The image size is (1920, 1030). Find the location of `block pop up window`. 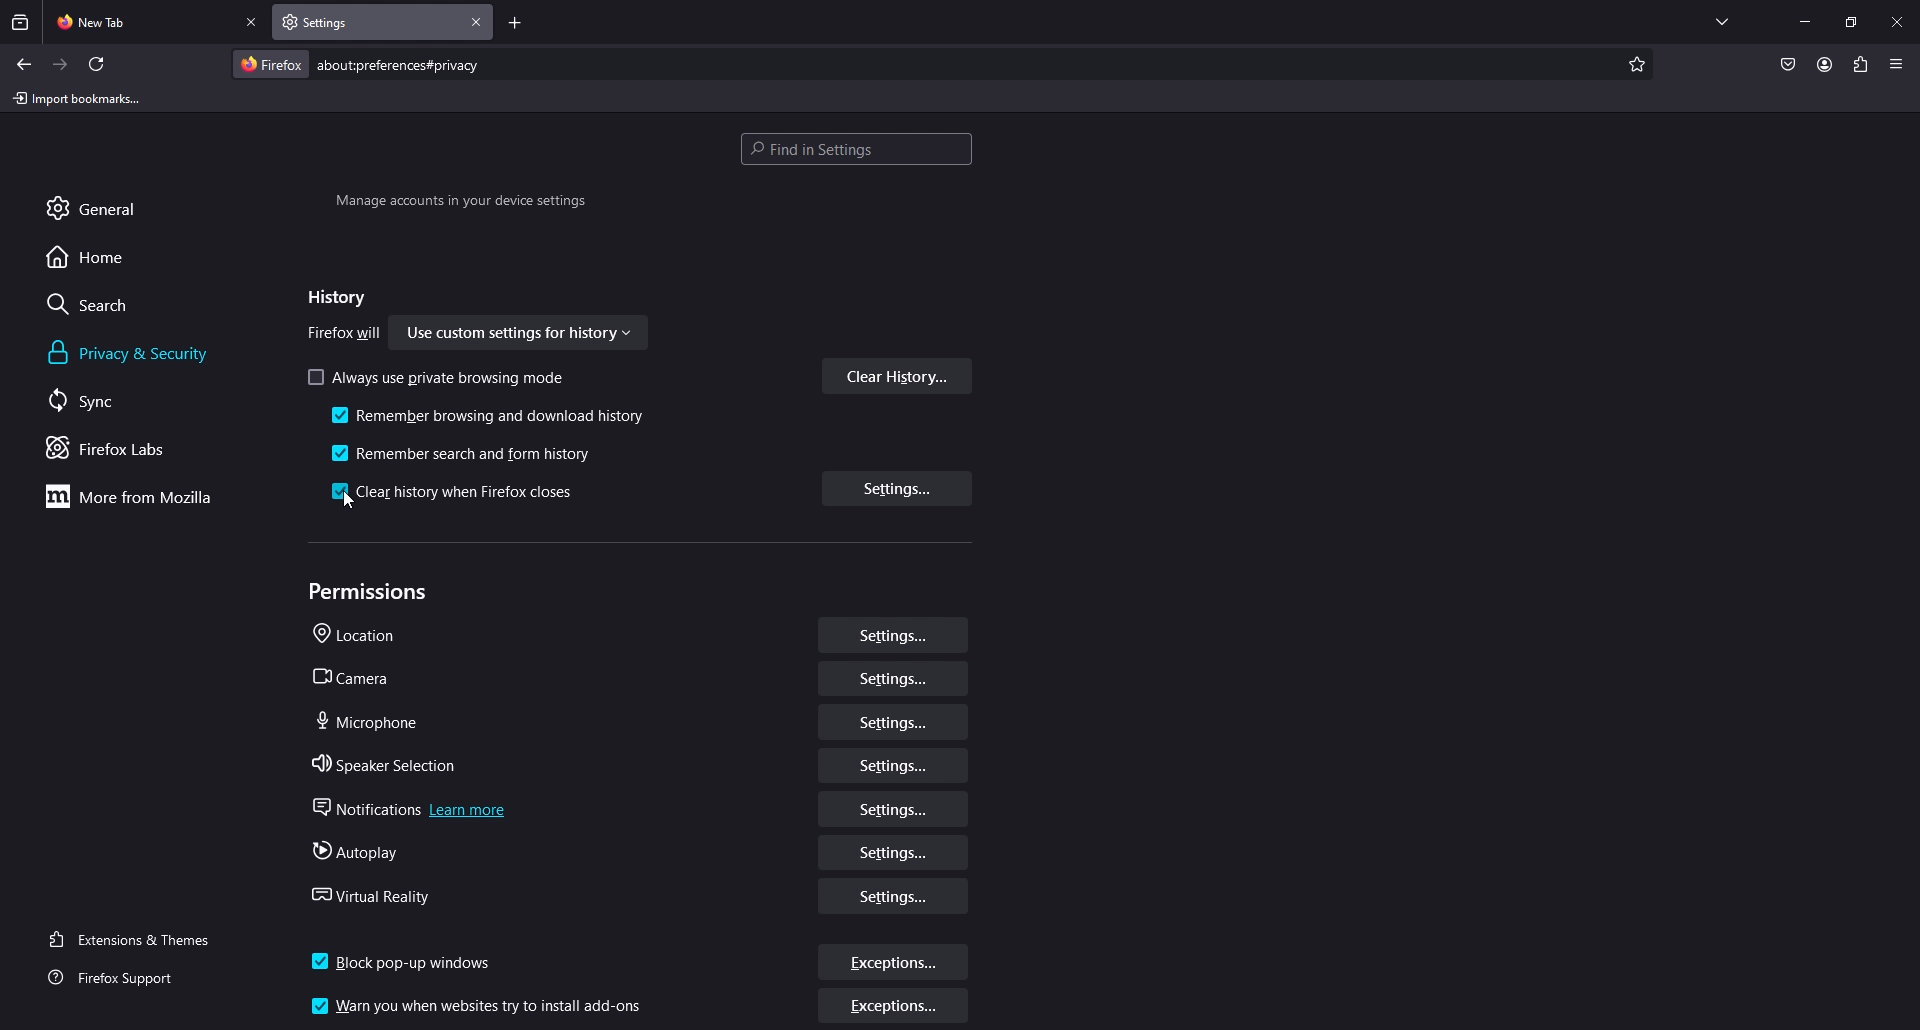

block pop up window is located at coordinates (406, 956).